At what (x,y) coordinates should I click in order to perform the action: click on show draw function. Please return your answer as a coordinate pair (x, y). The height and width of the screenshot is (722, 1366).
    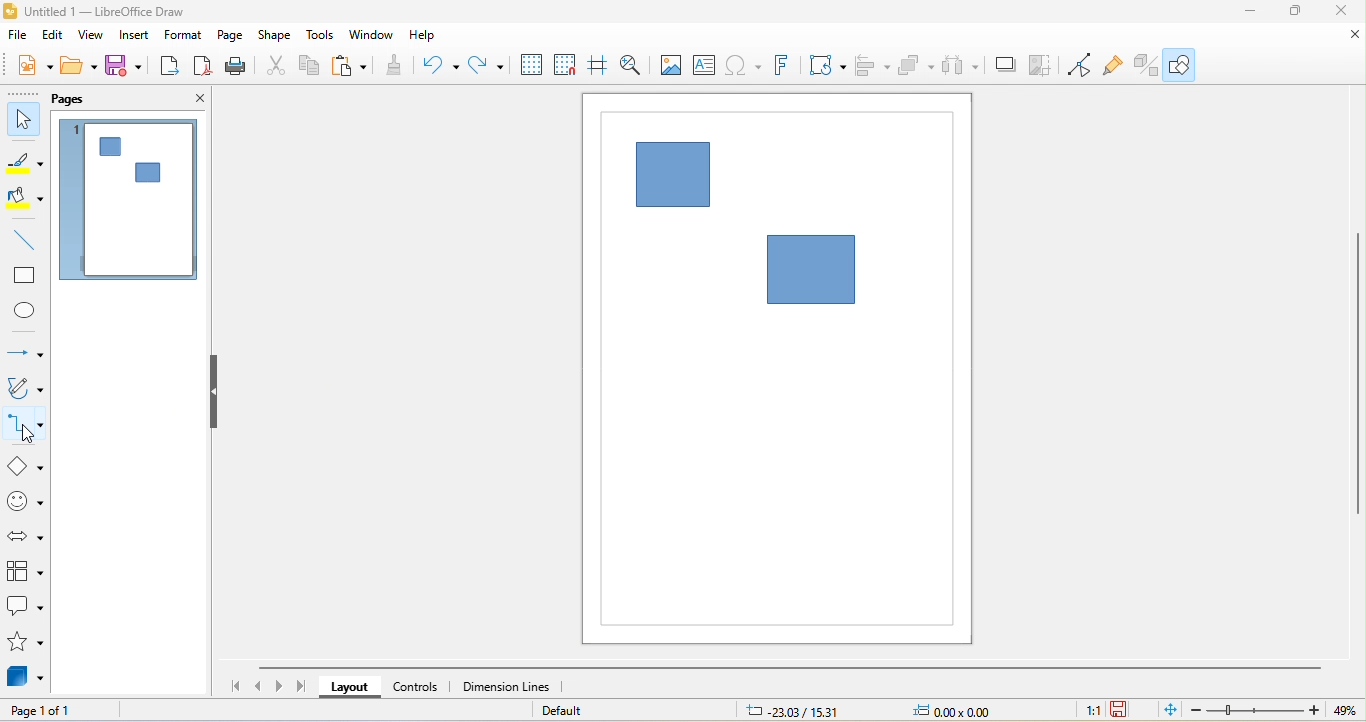
    Looking at the image, I should click on (1187, 64).